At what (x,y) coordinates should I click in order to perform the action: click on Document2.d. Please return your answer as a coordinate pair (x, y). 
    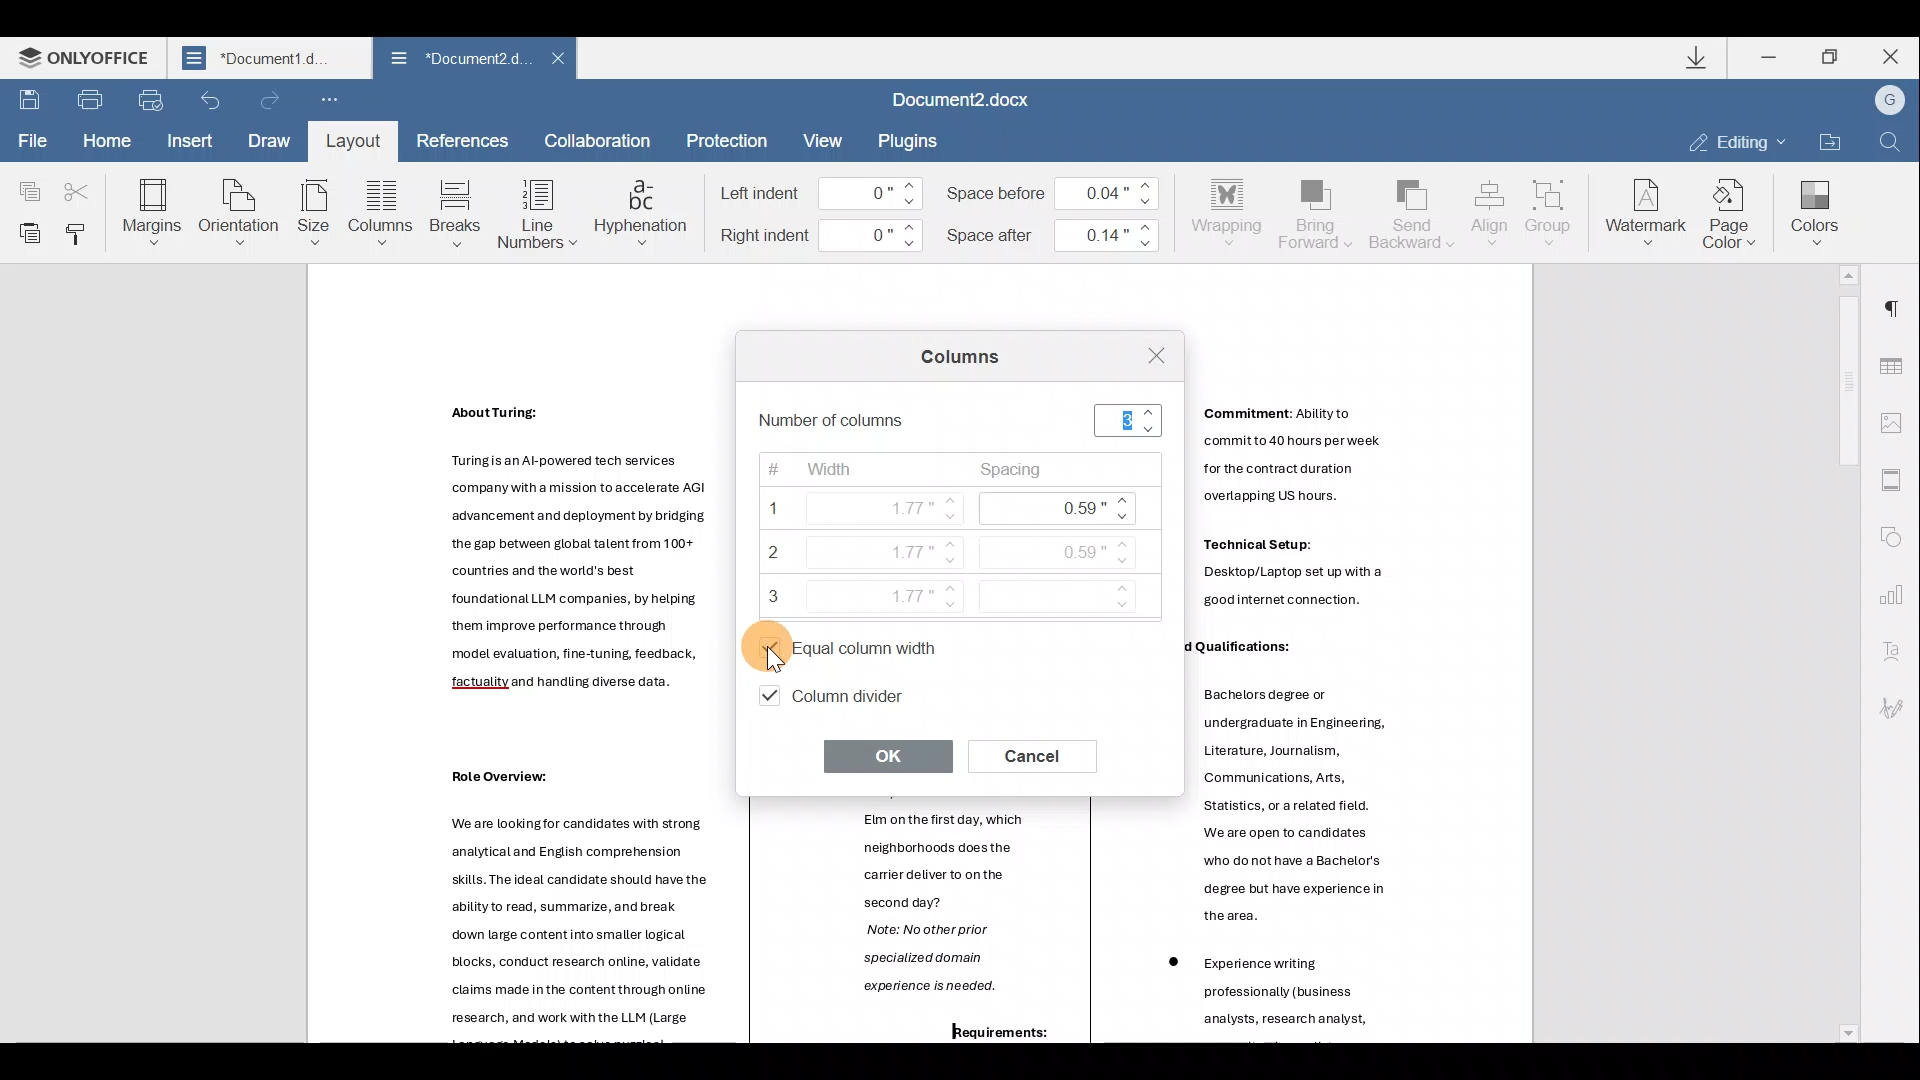
    Looking at the image, I should click on (269, 63).